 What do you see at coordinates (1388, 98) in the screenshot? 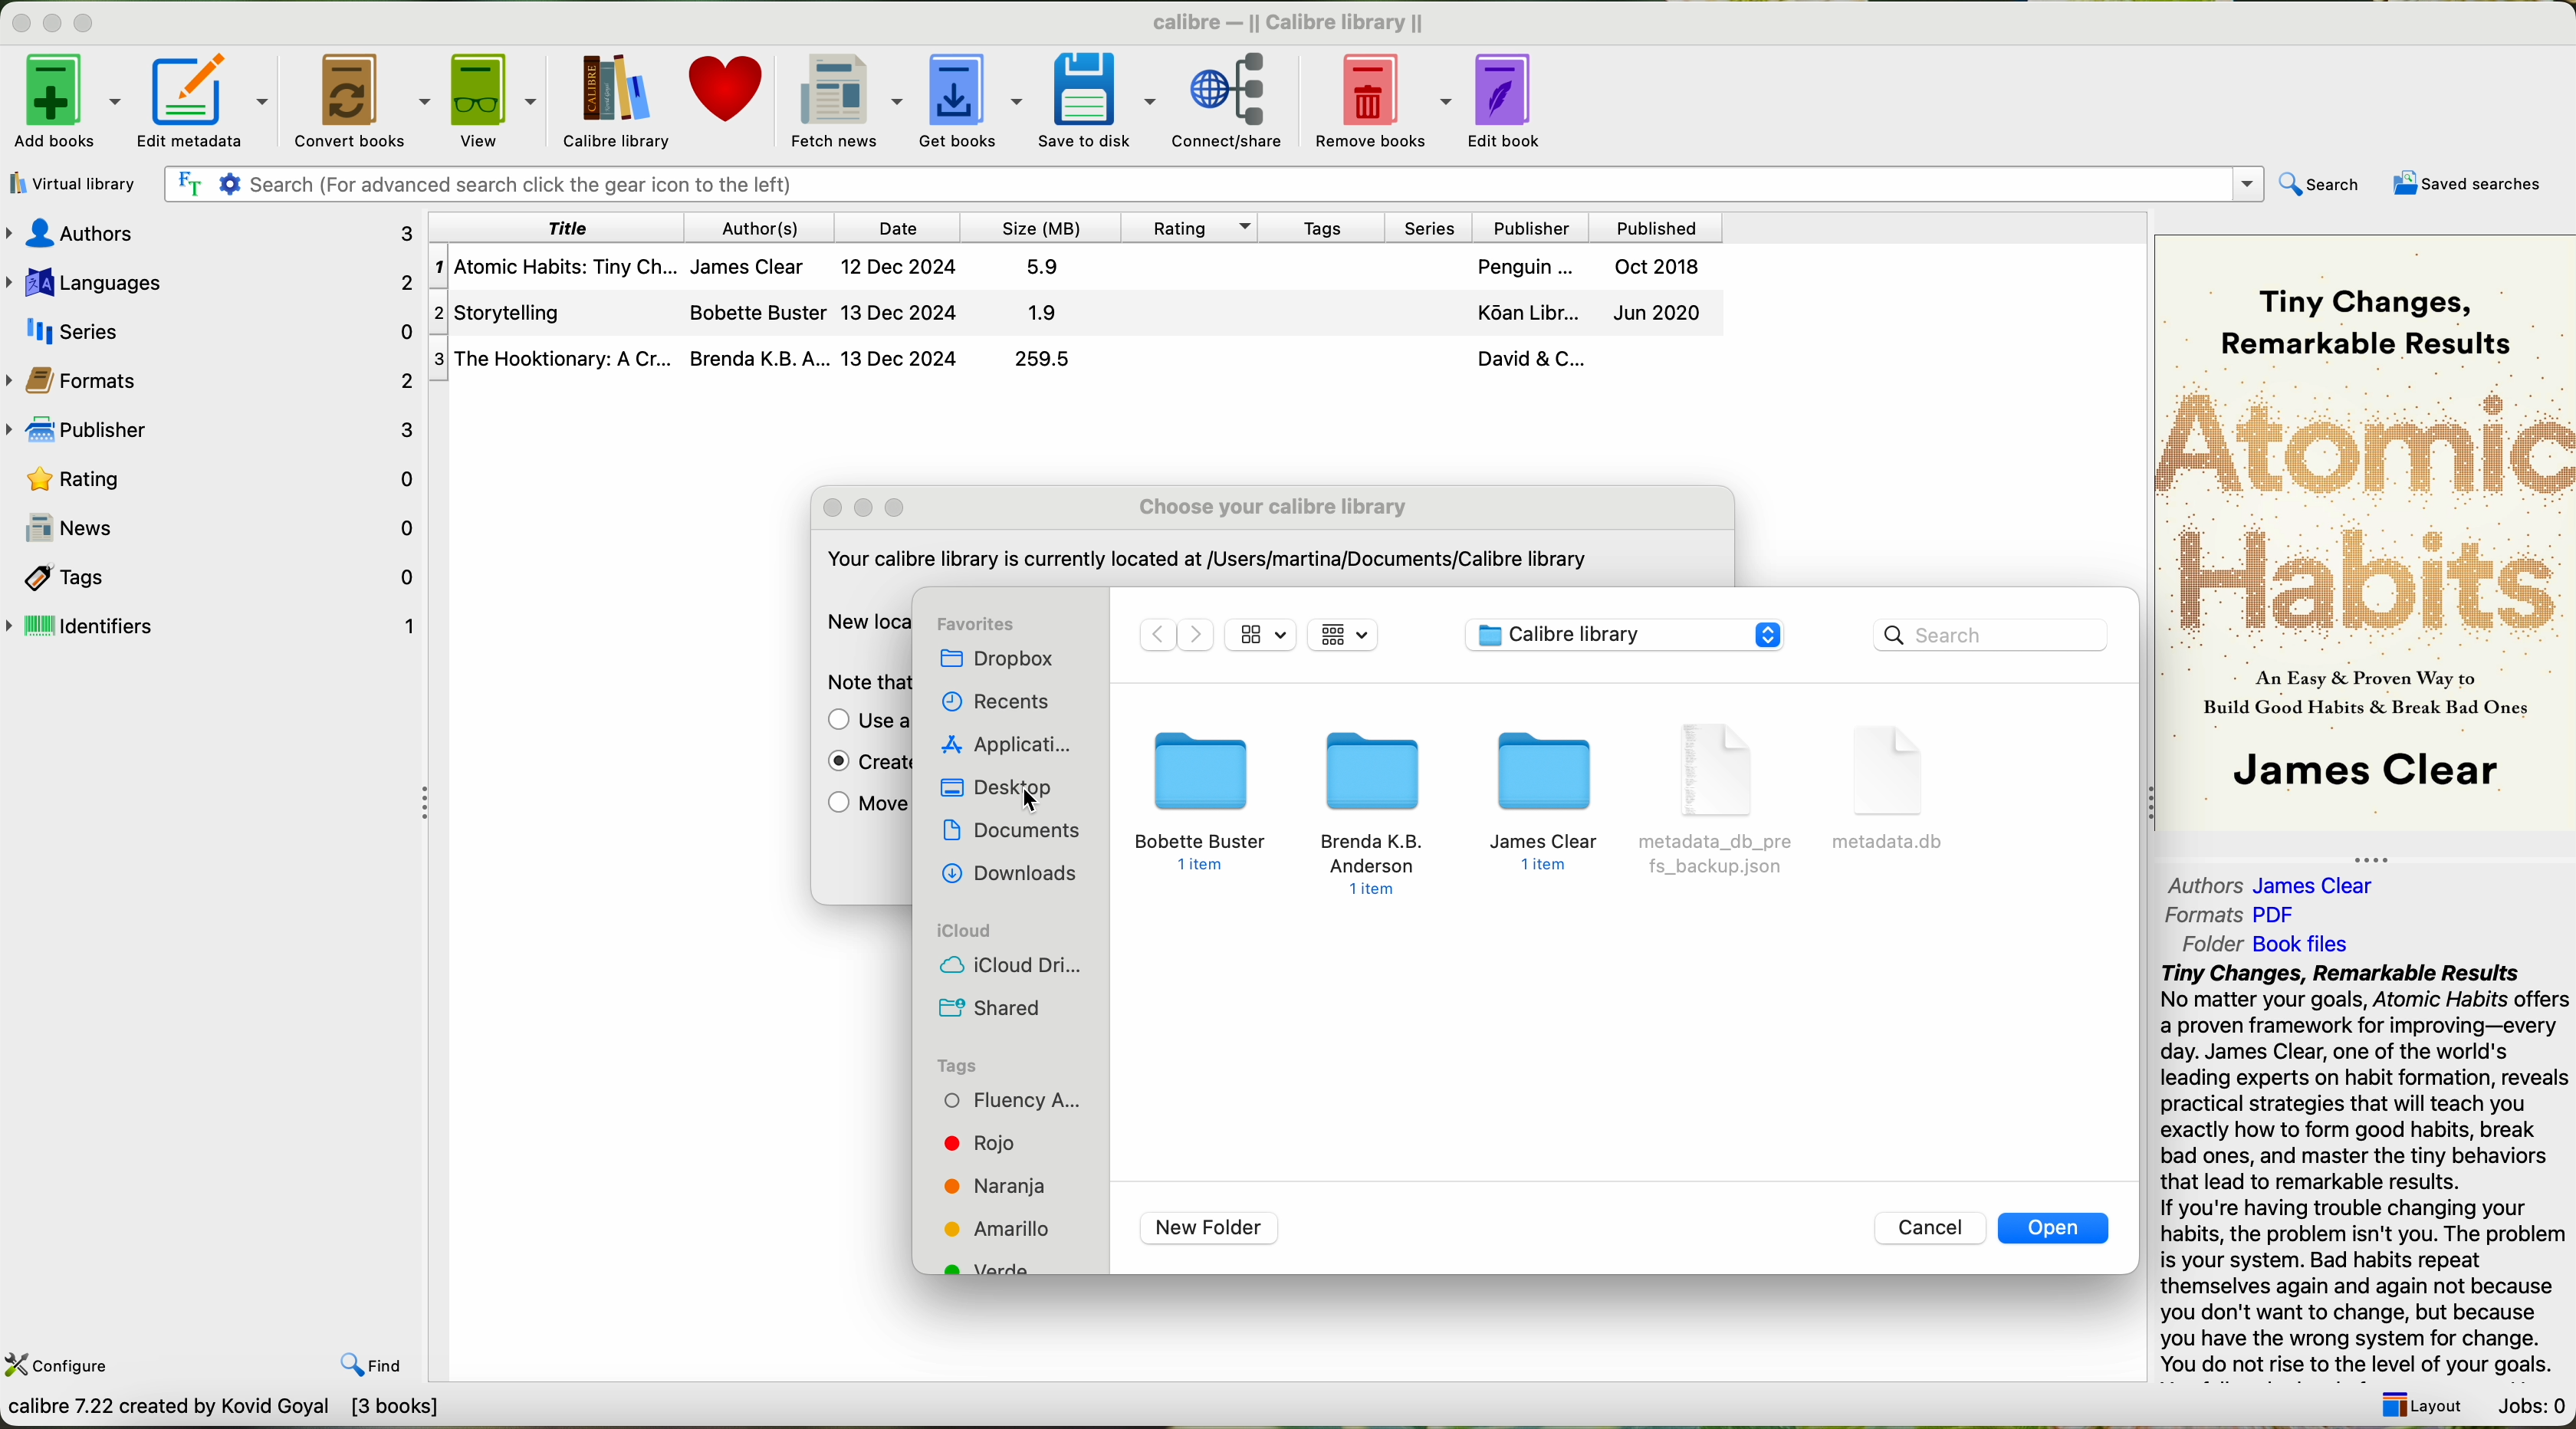
I see `remove books` at bounding box center [1388, 98].